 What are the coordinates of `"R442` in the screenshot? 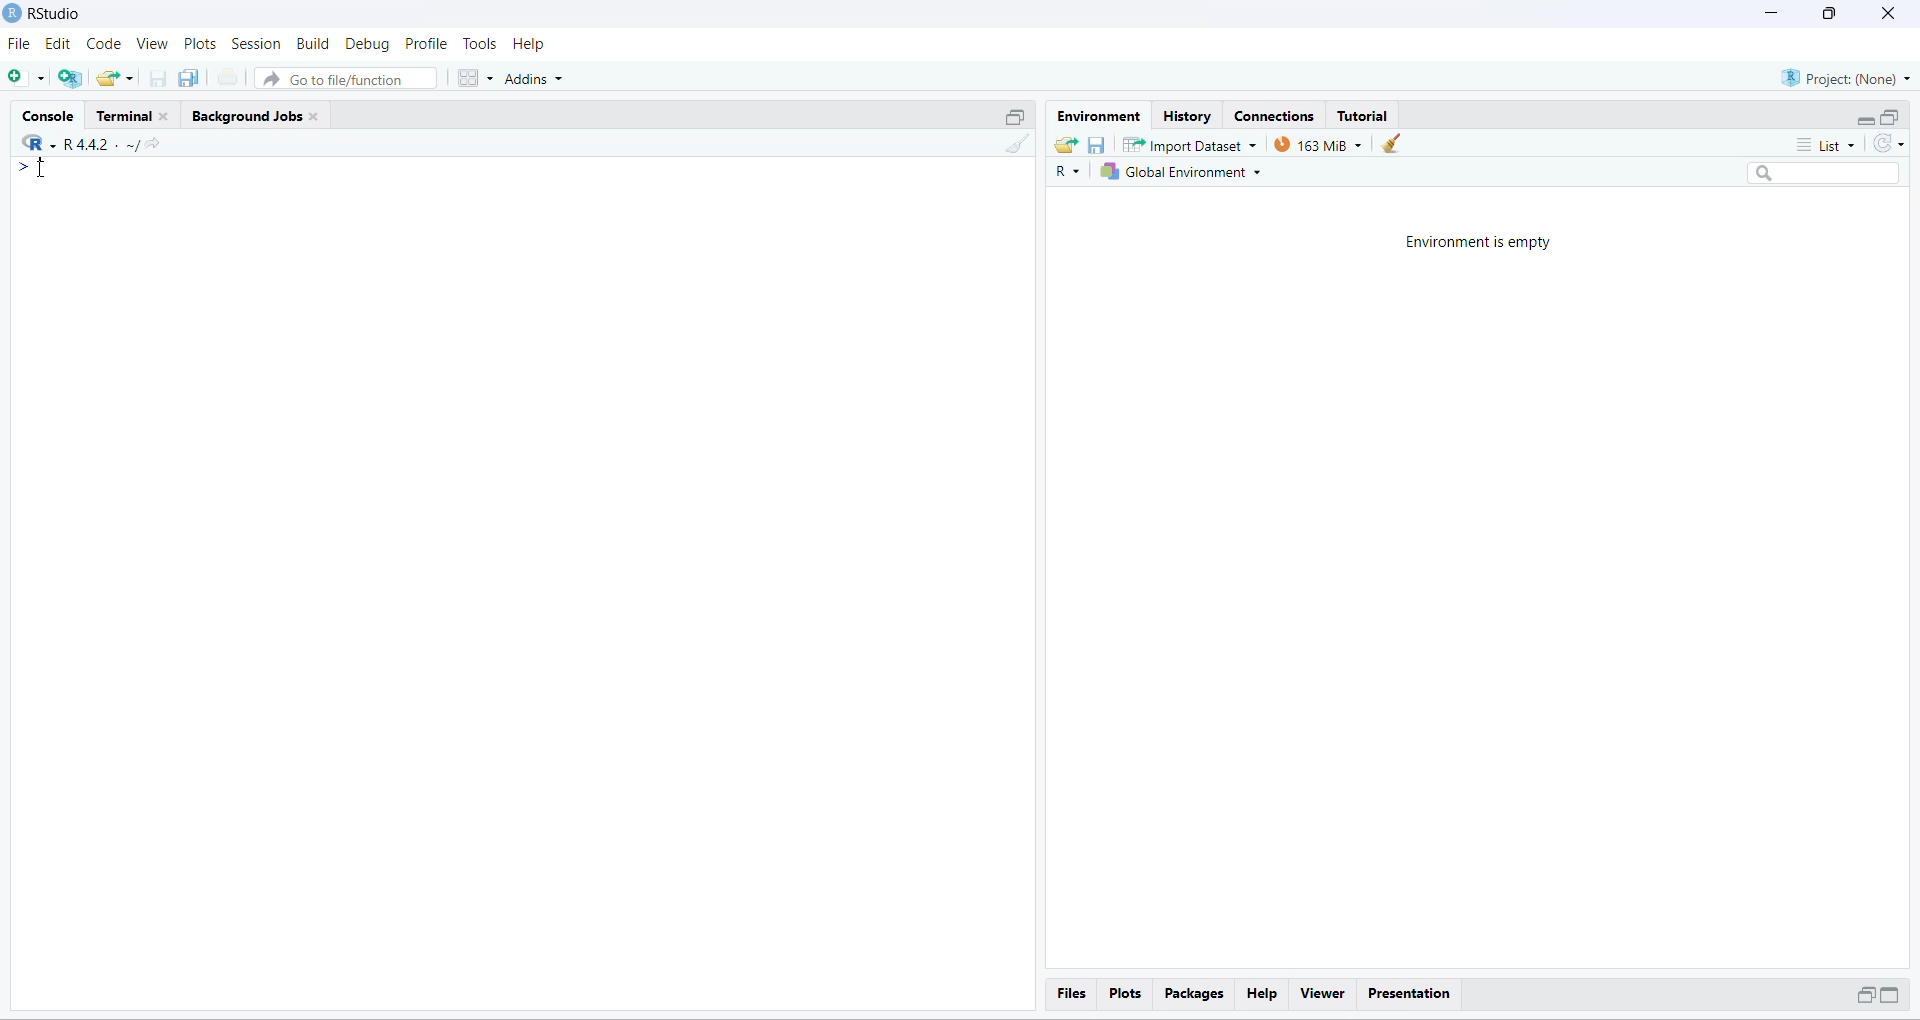 It's located at (65, 143).